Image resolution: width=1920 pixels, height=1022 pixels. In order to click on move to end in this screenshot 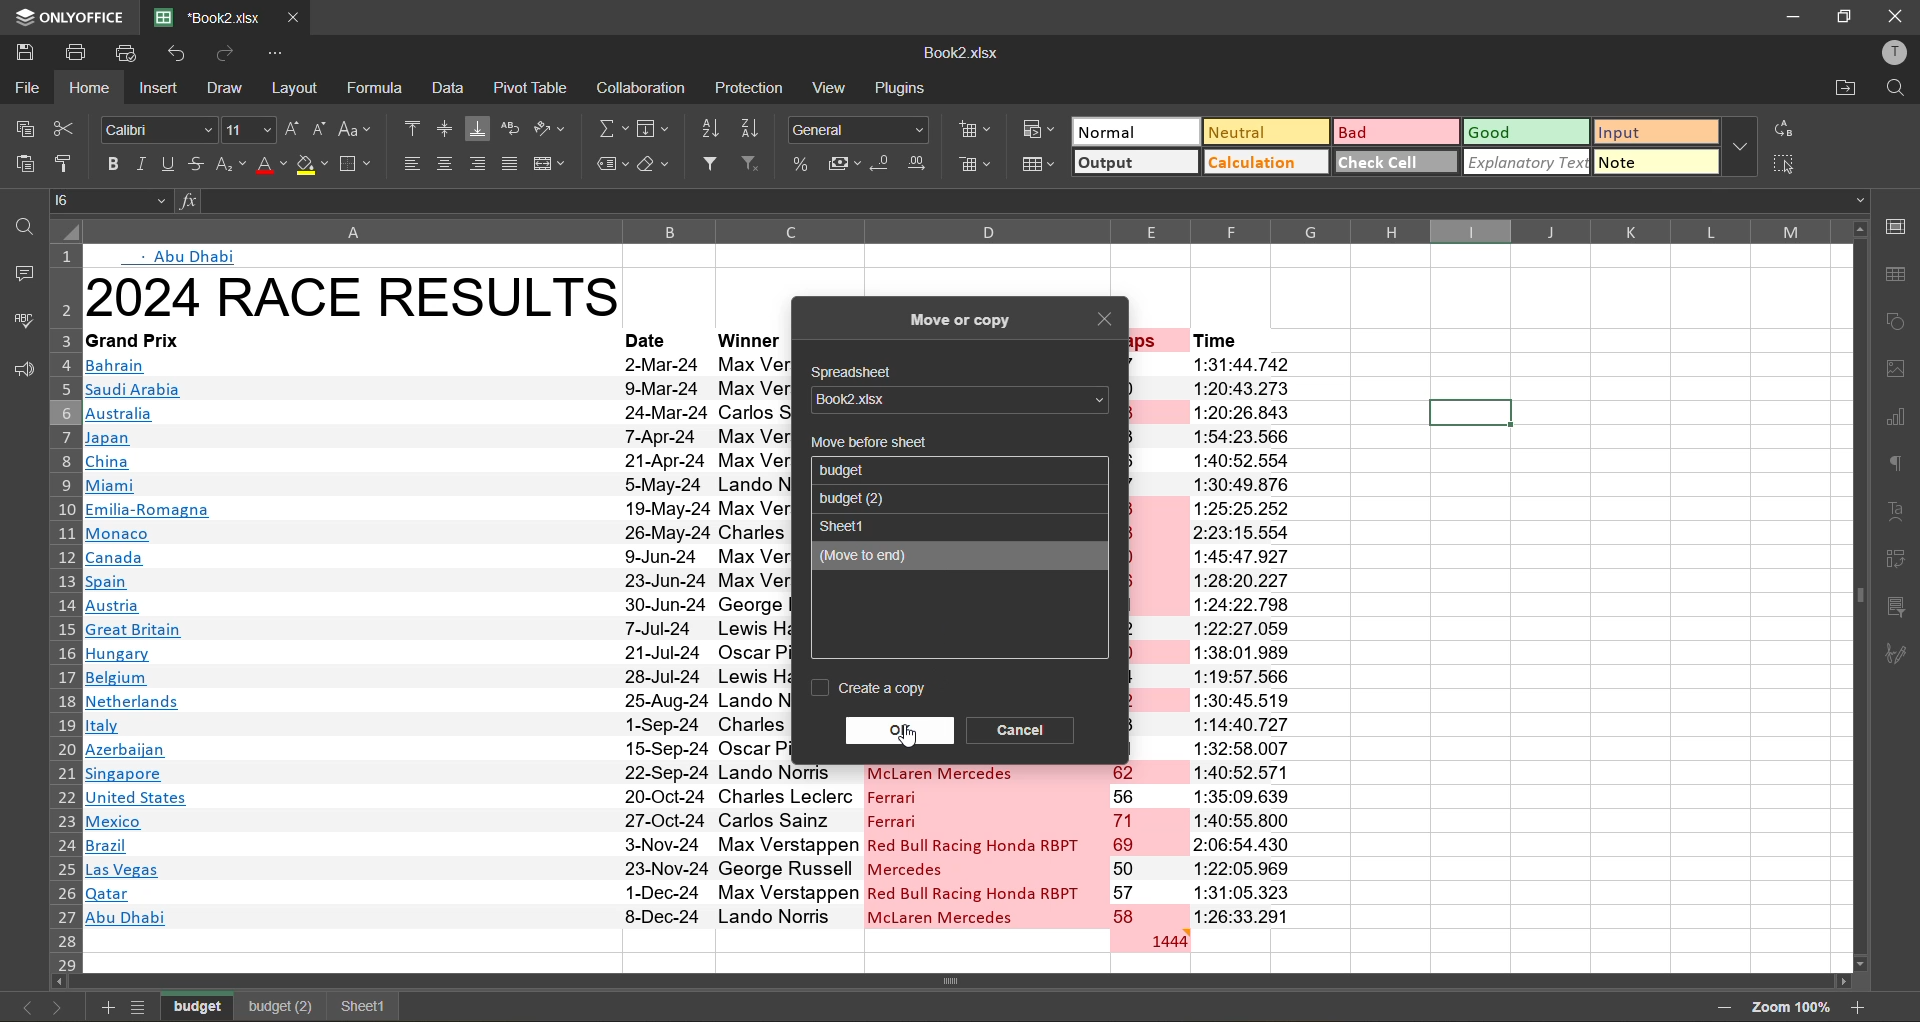, I will do `click(930, 557)`.